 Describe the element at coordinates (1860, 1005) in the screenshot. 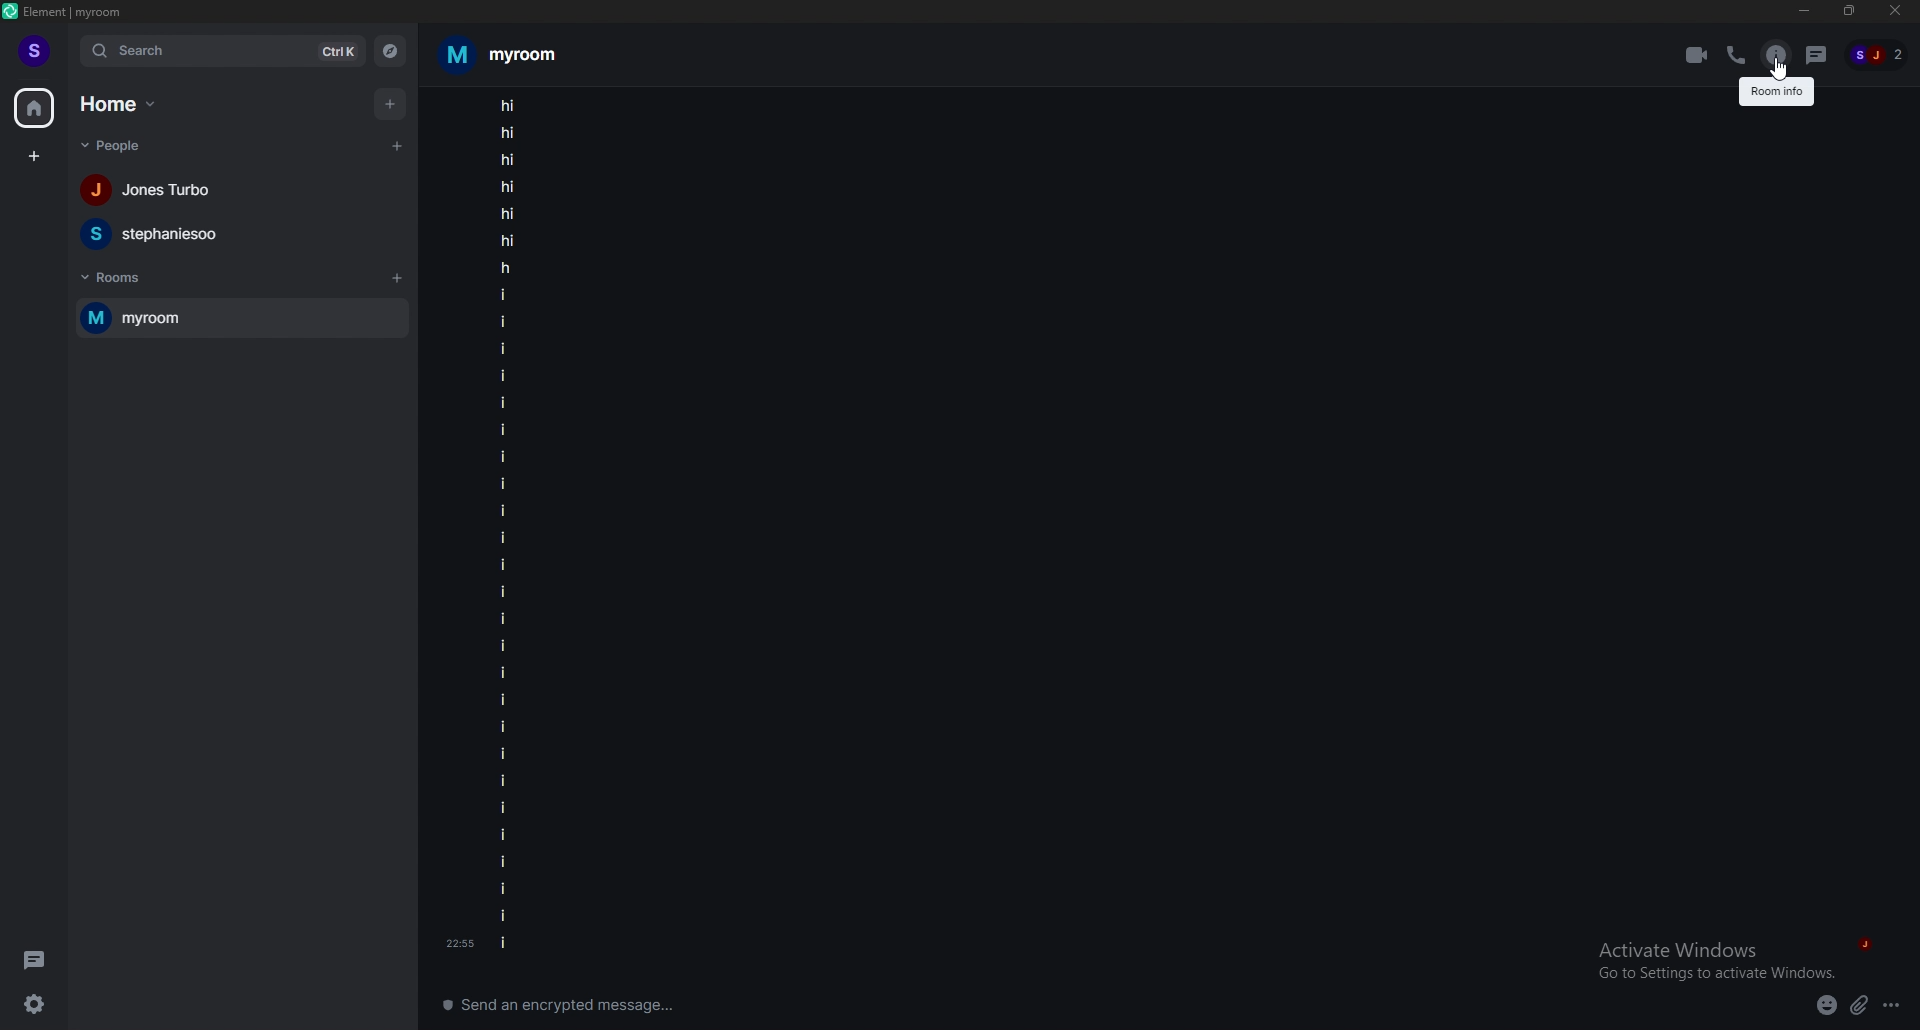

I see `attachment` at that location.